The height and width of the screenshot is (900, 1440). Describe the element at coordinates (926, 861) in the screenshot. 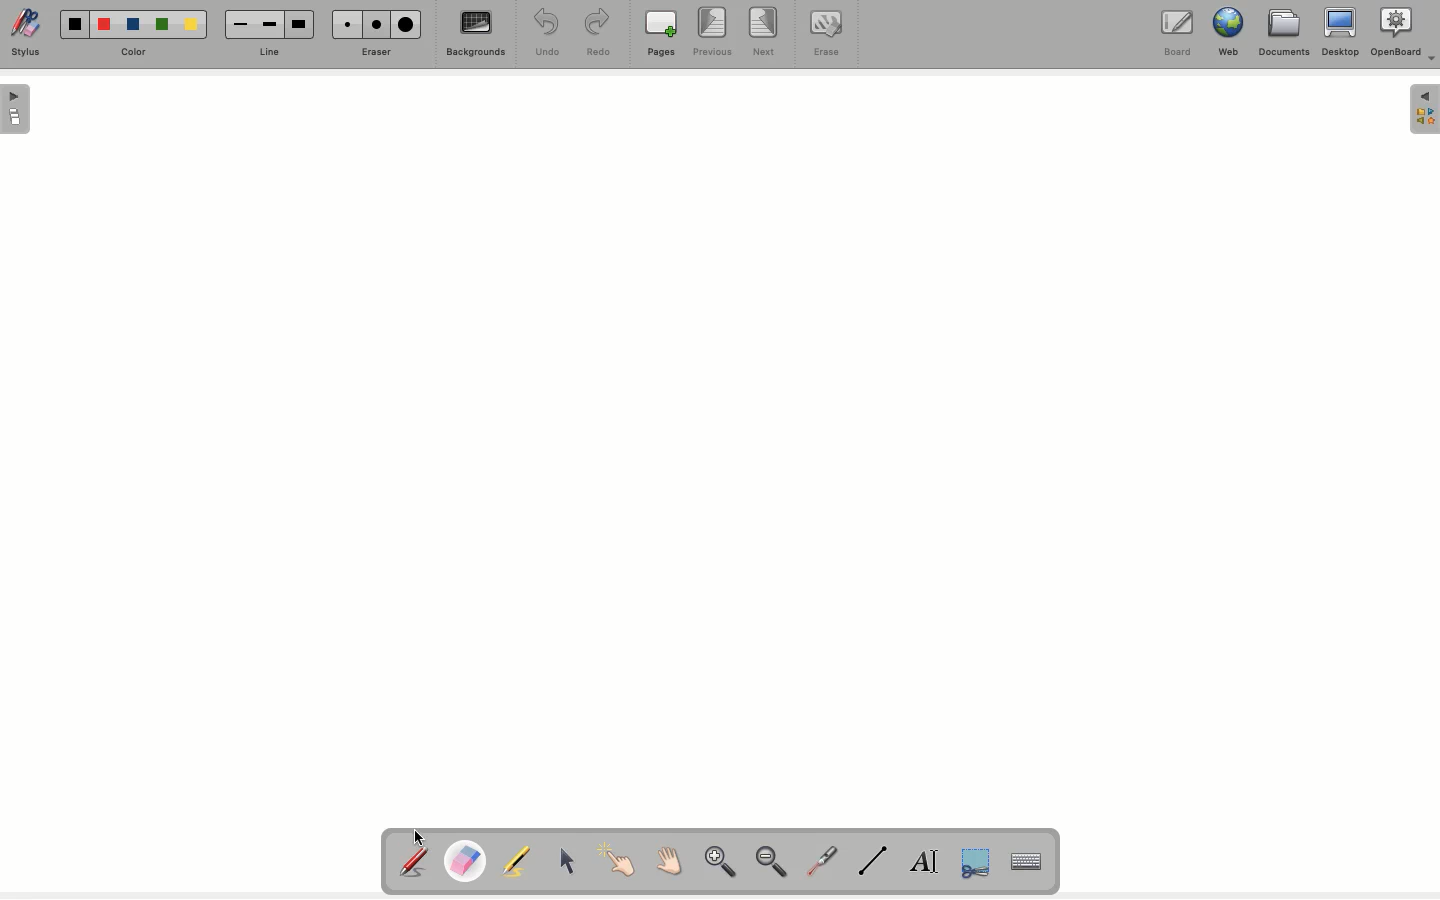

I see `Text` at that location.